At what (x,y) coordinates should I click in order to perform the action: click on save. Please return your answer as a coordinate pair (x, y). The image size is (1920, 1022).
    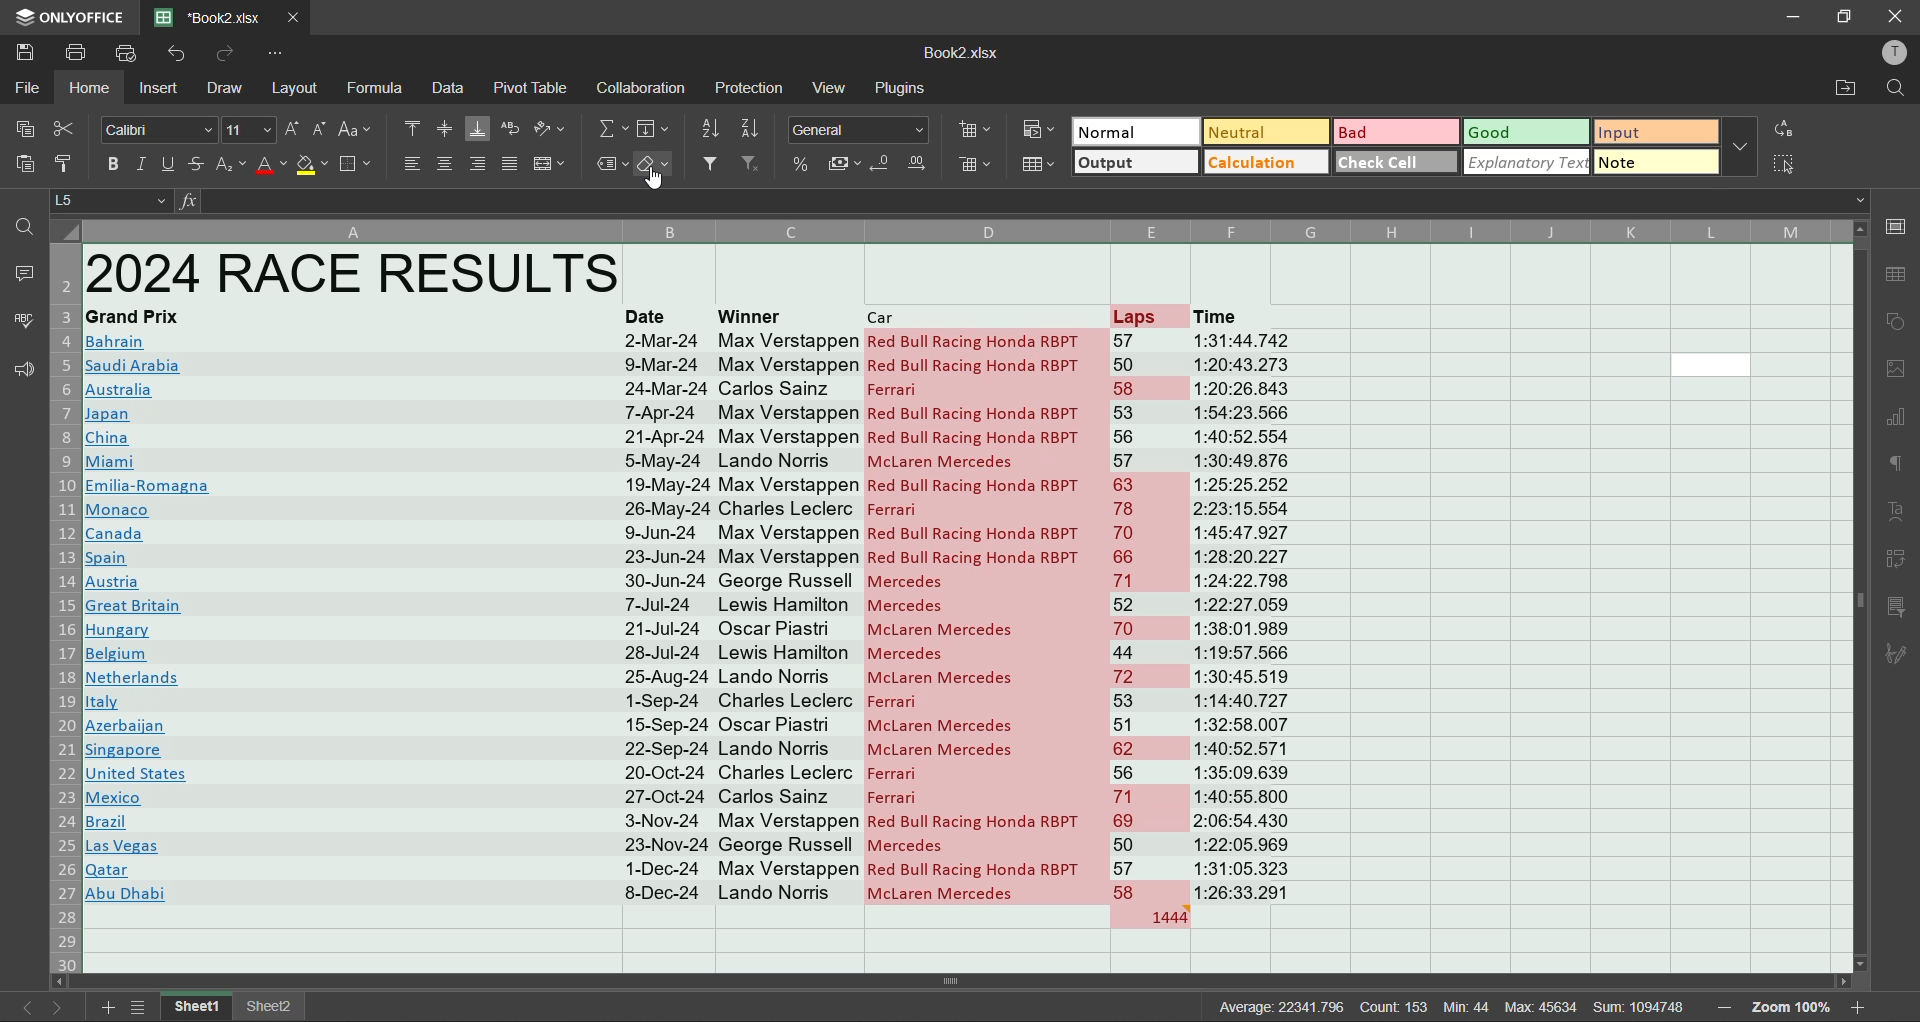
    Looking at the image, I should click on (23, 53).